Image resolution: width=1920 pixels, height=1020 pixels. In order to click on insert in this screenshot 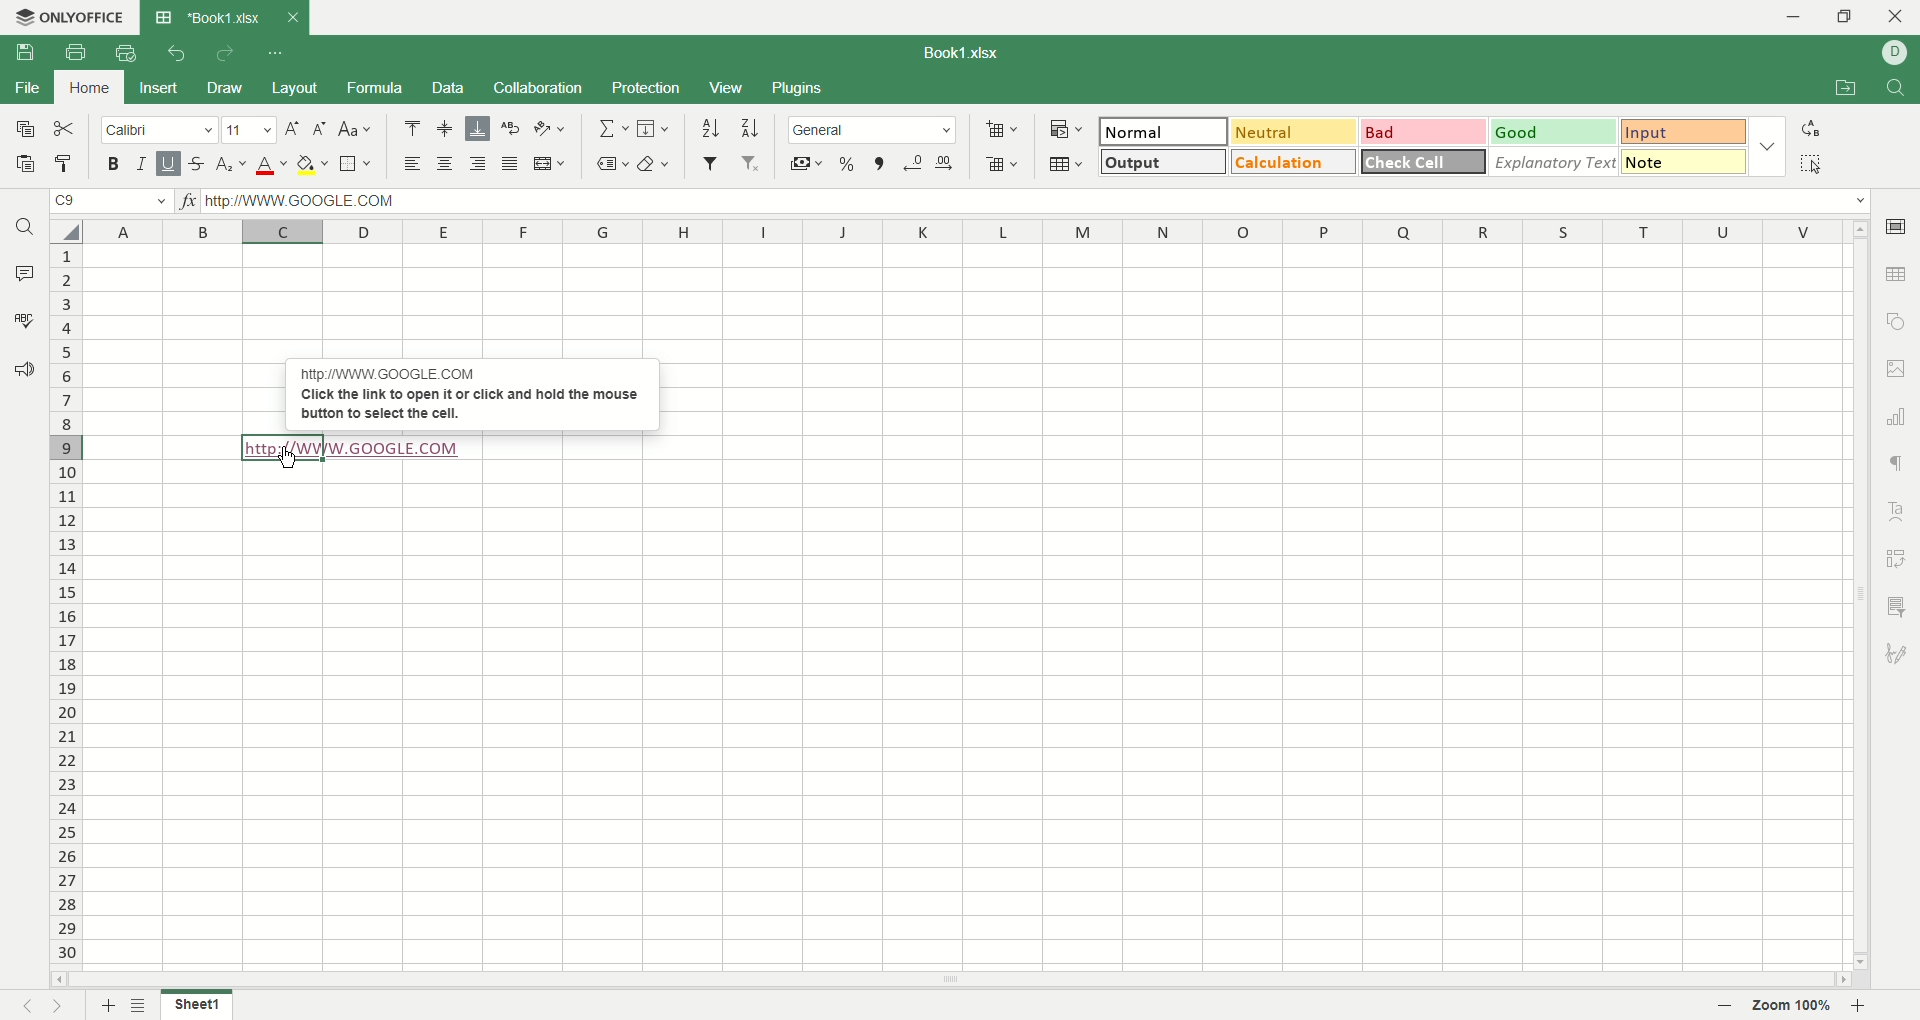, I will do `click(158, 89)`.